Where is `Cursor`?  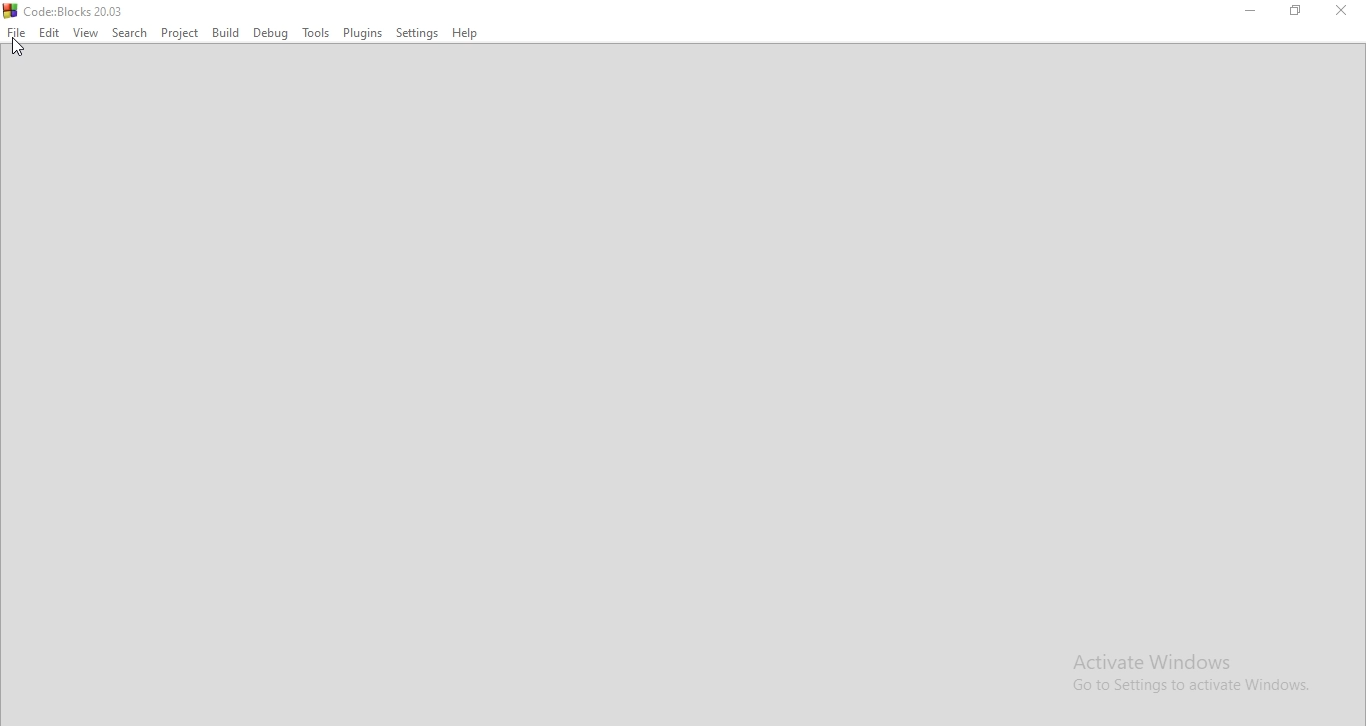
Cursor is located at coordinates (22, 49).